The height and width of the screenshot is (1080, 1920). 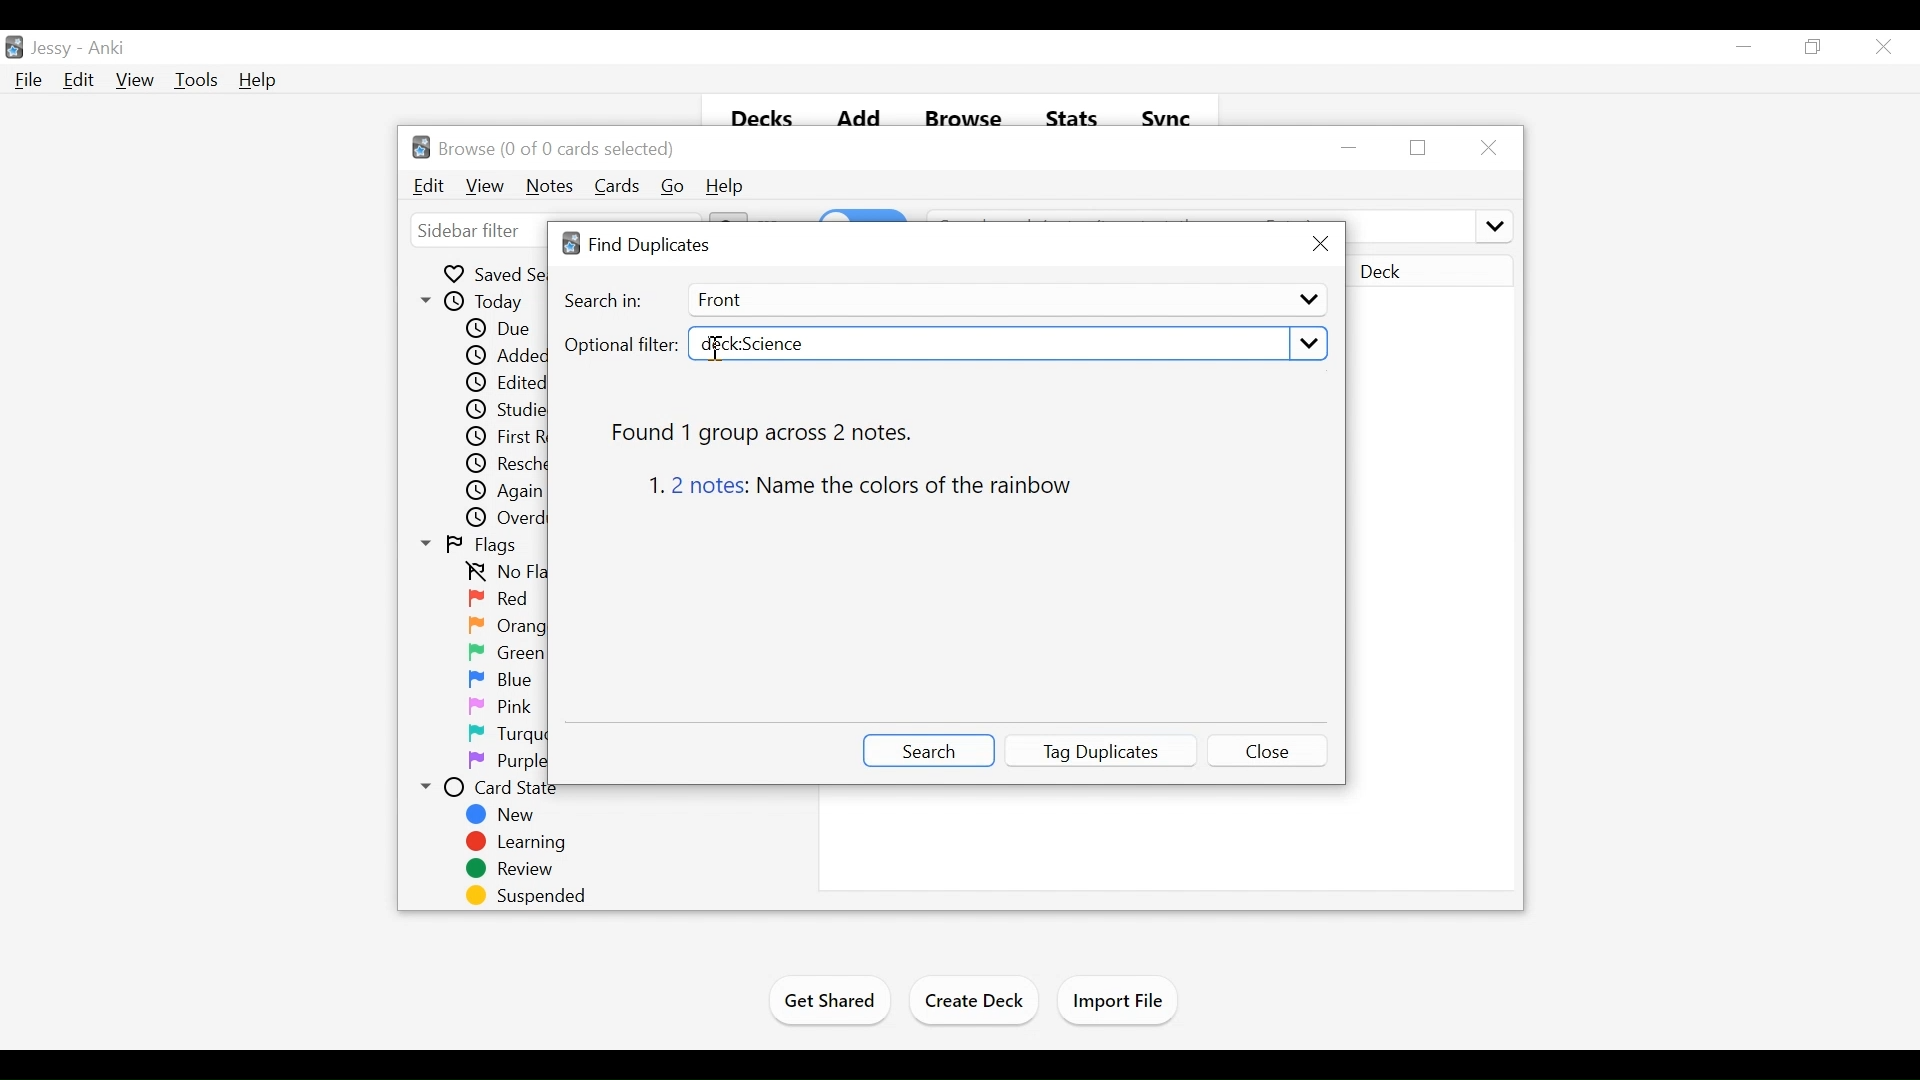 I want to click on Green, so click(x=507, y=653).